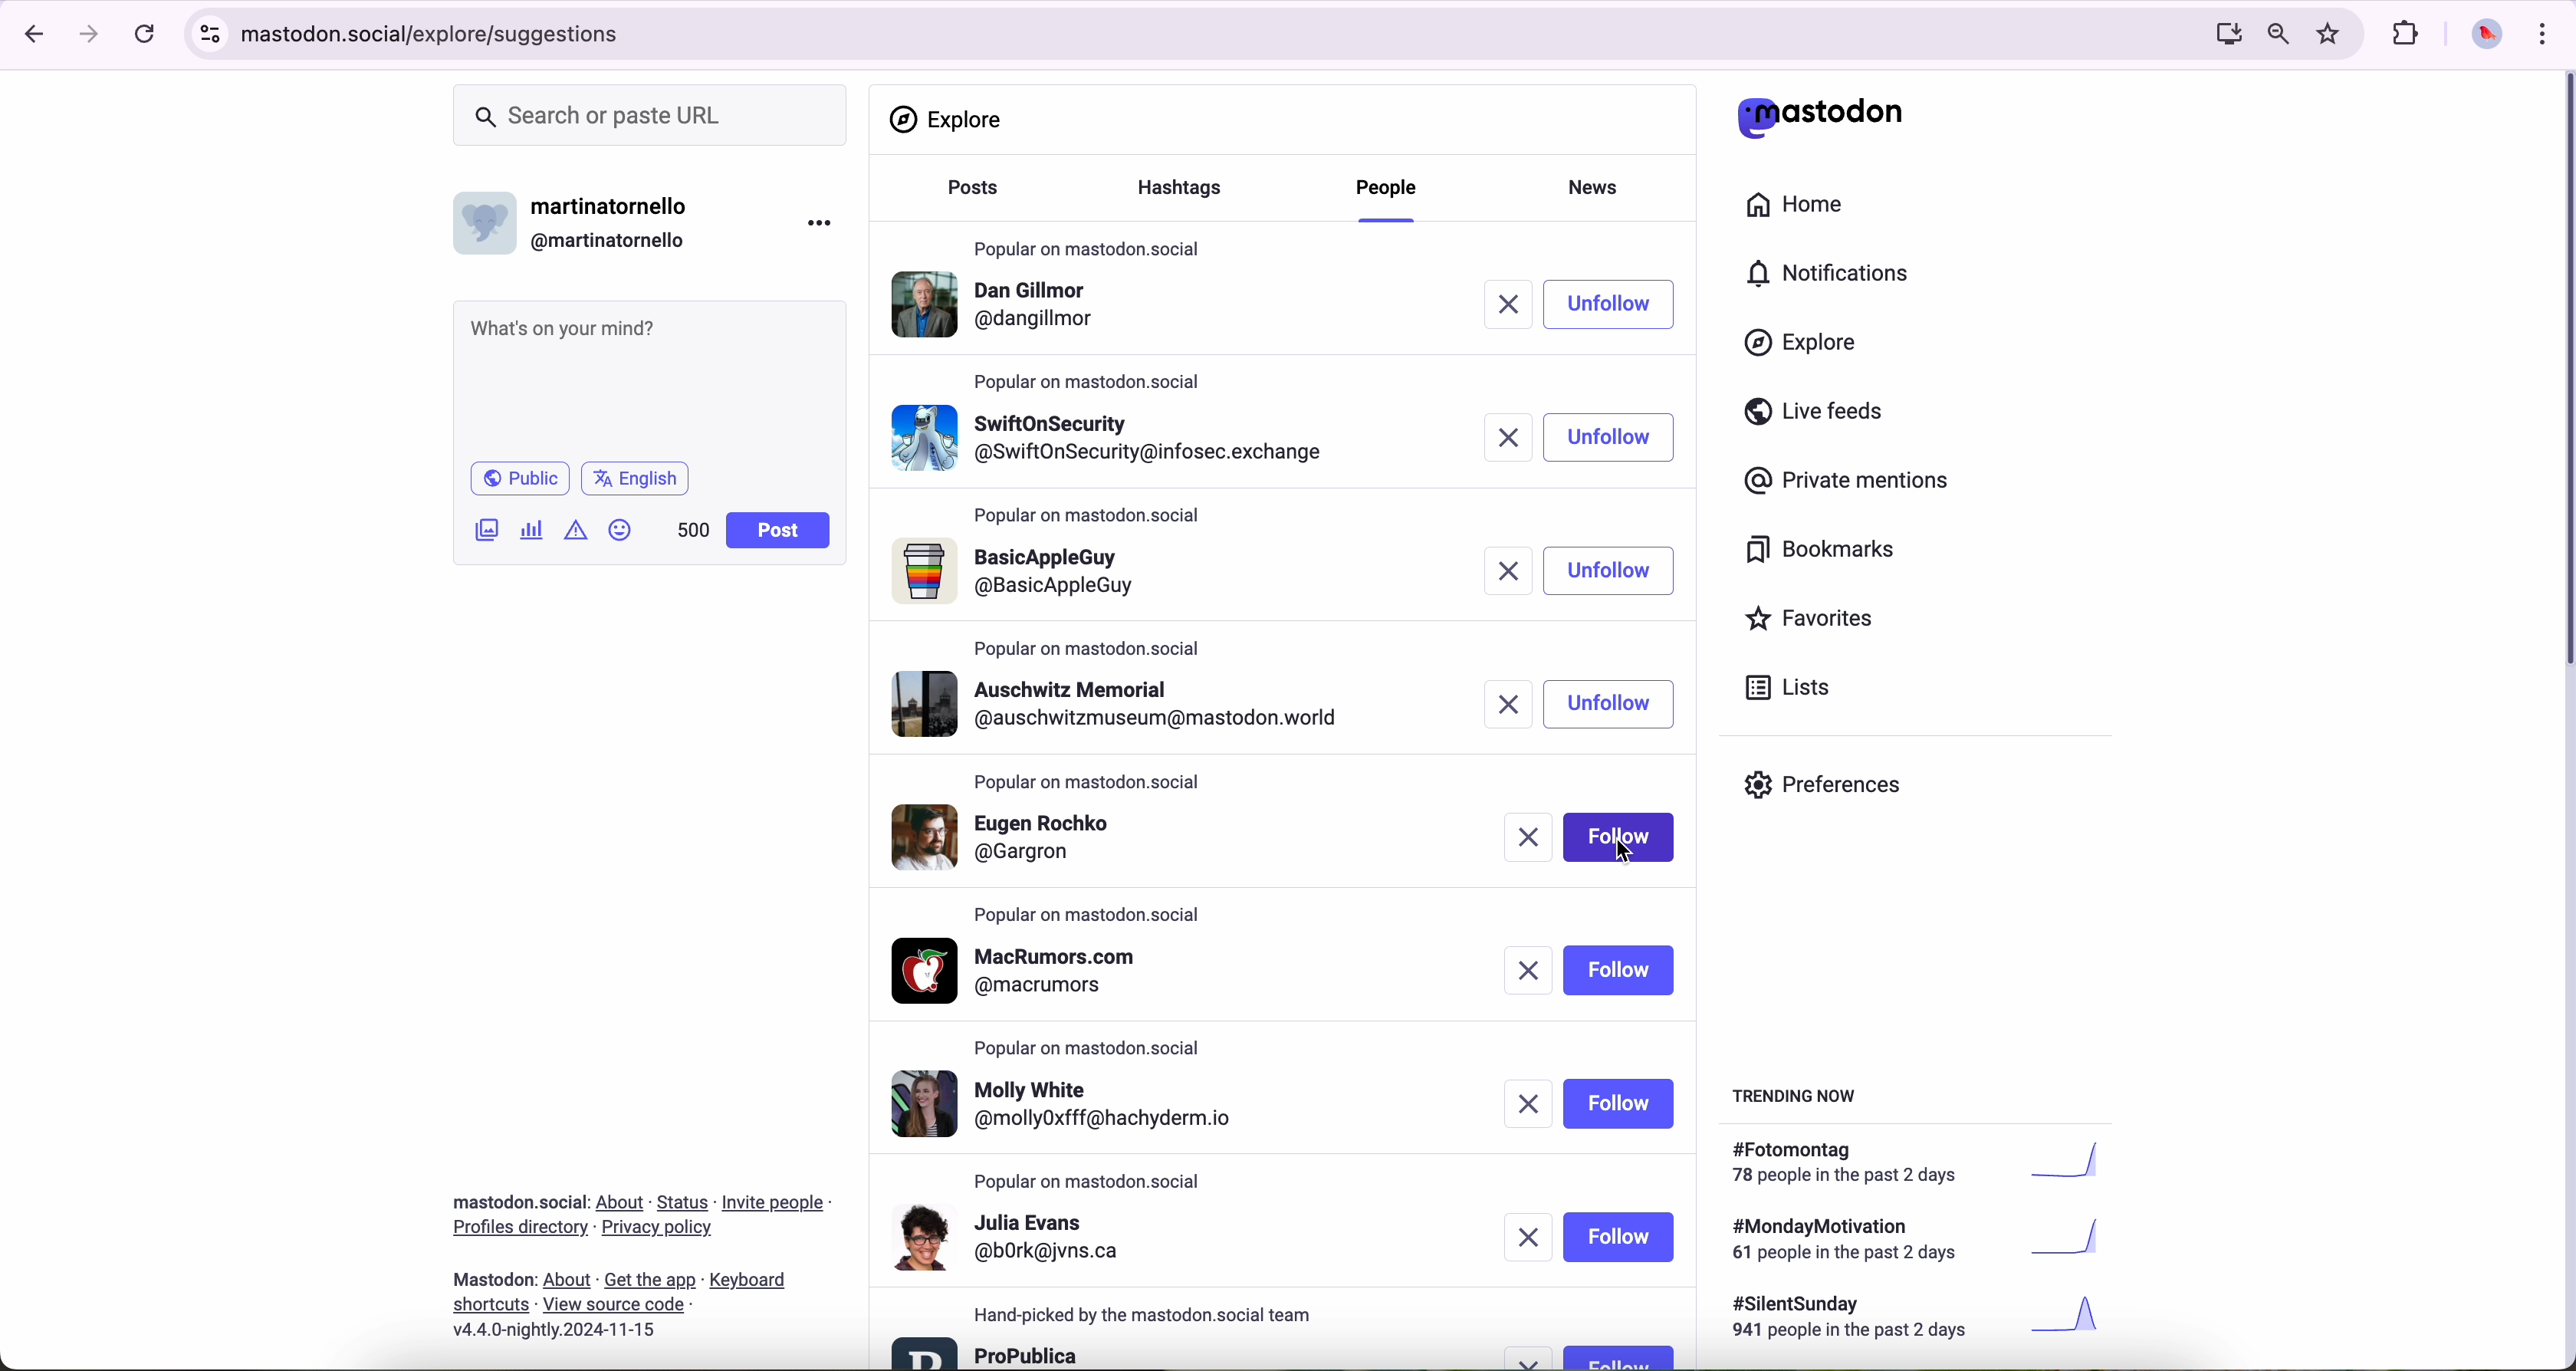  Describe the element at coordinates (1623, 304) in the screenshot. I see `click on follow button` at that location.